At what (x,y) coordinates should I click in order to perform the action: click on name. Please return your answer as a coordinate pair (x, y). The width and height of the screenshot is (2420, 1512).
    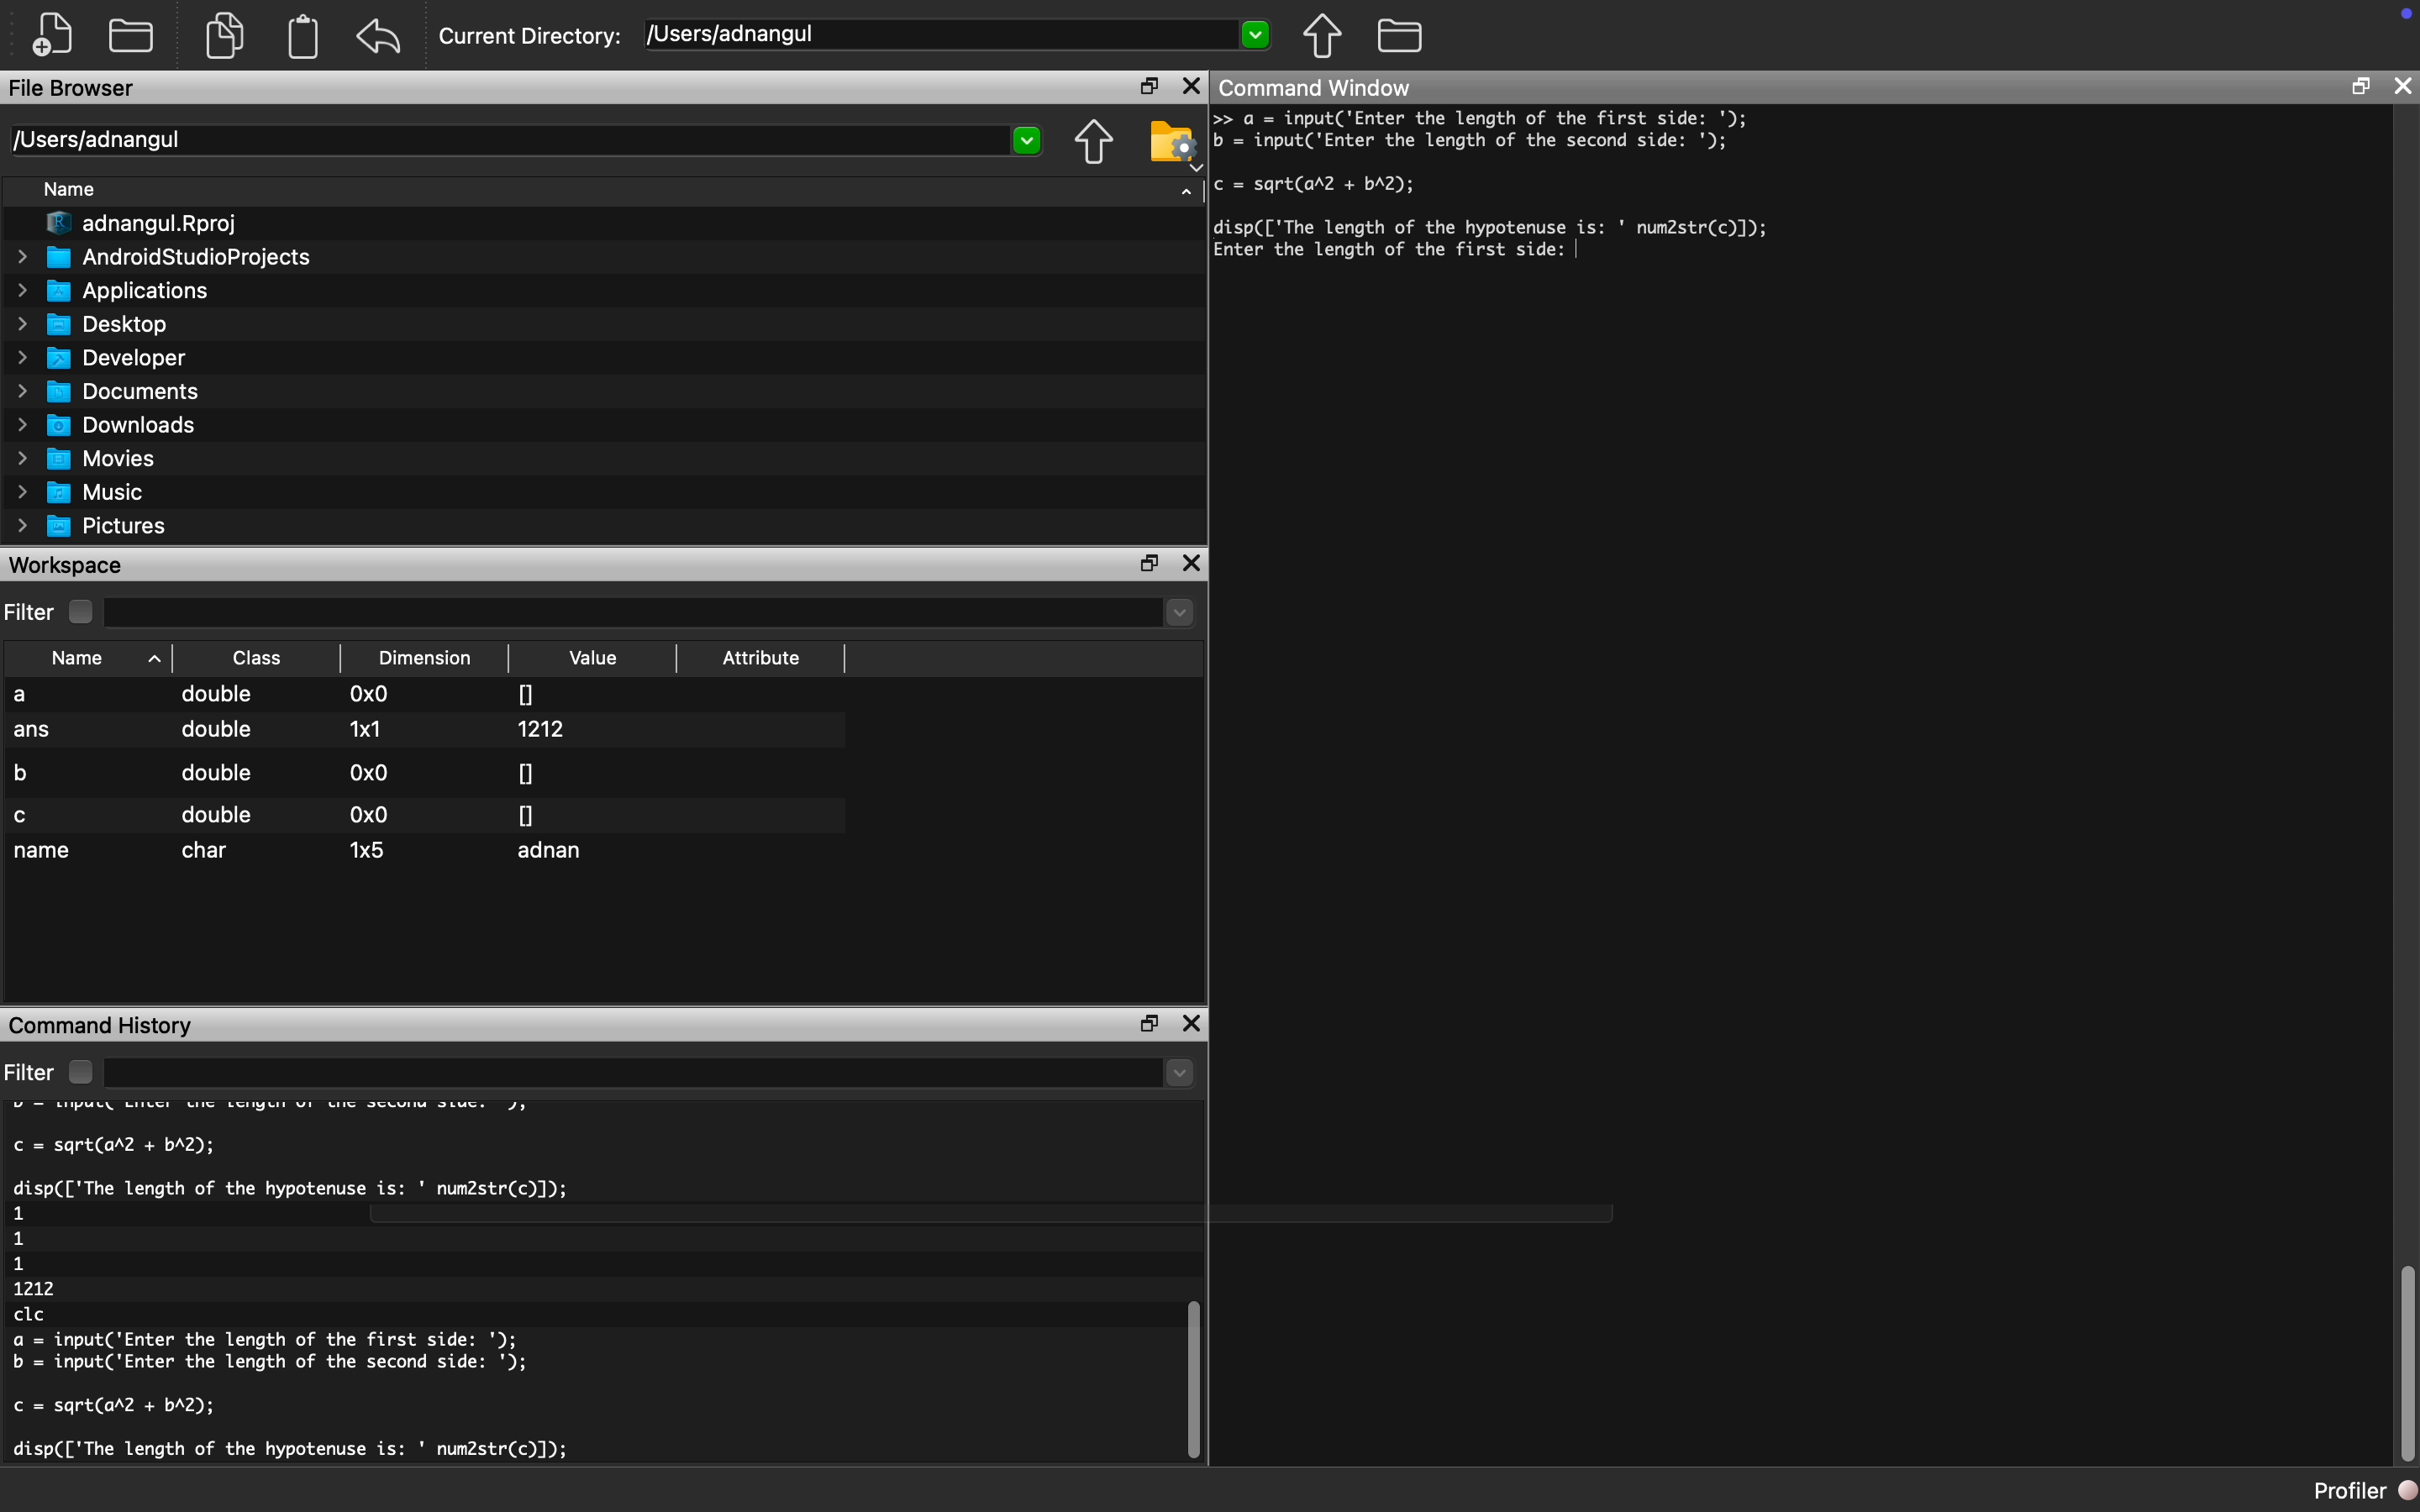
    Looking at the image, I should click on (45, 853).